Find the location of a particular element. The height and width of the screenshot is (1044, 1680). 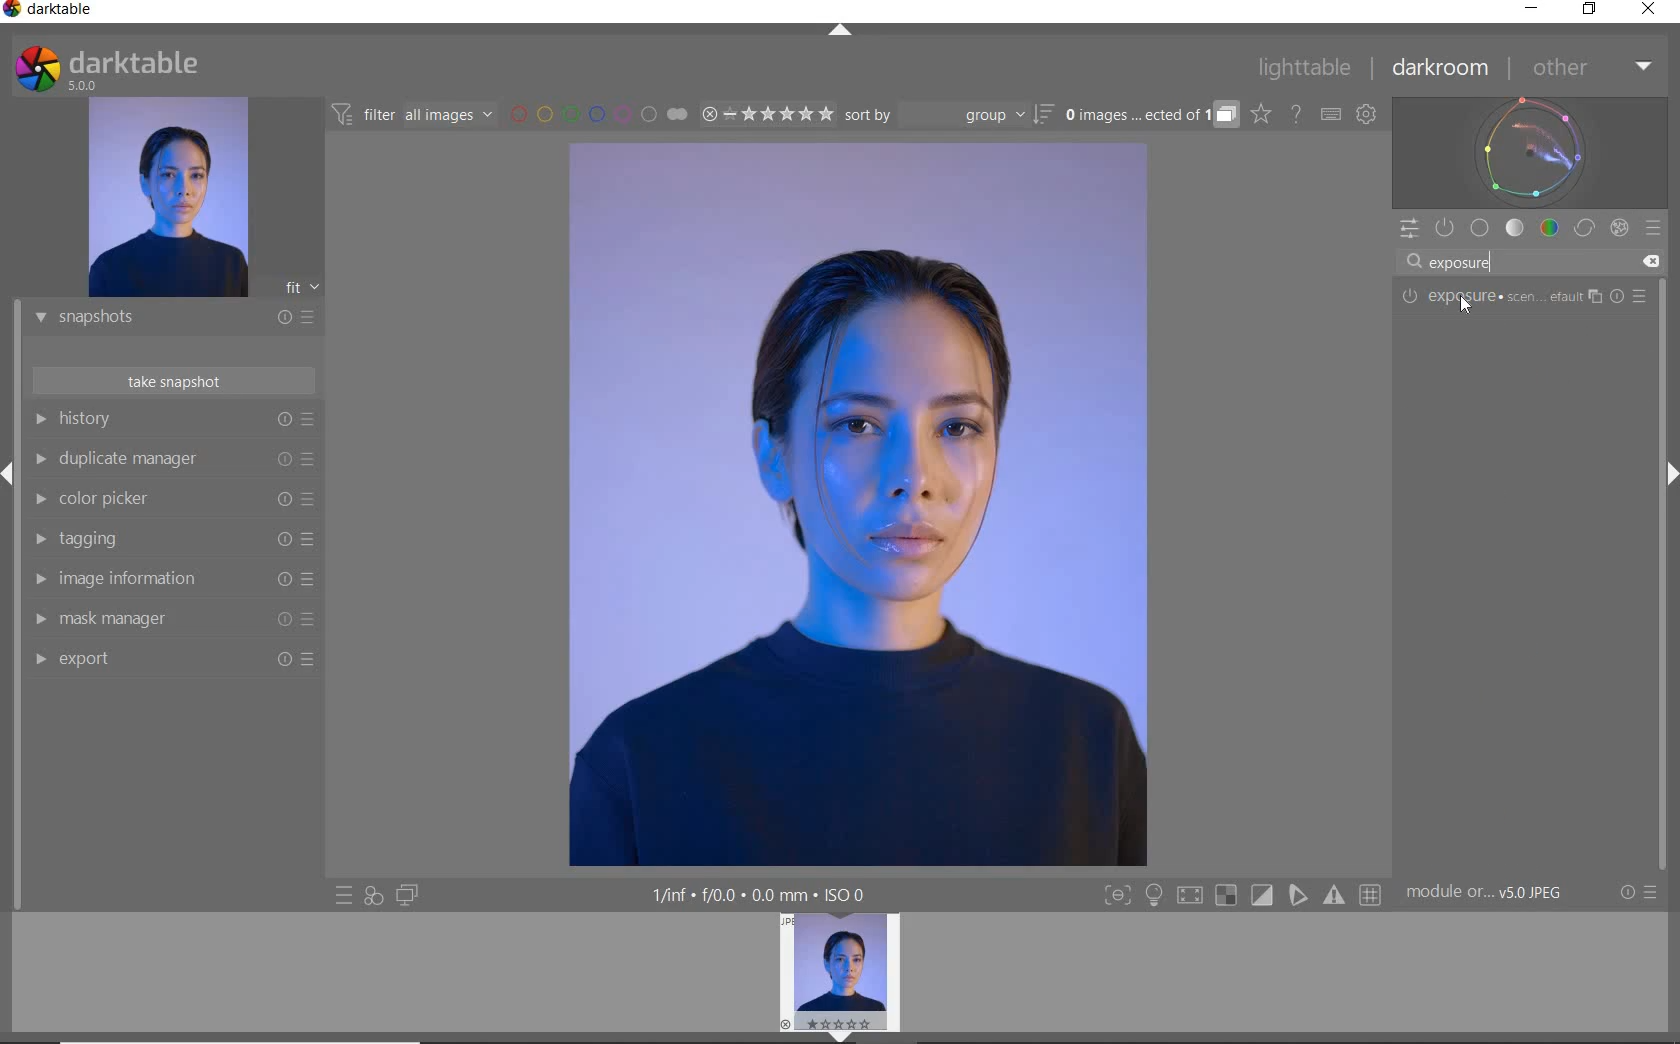

Button is located at coordinates (1226, 896).